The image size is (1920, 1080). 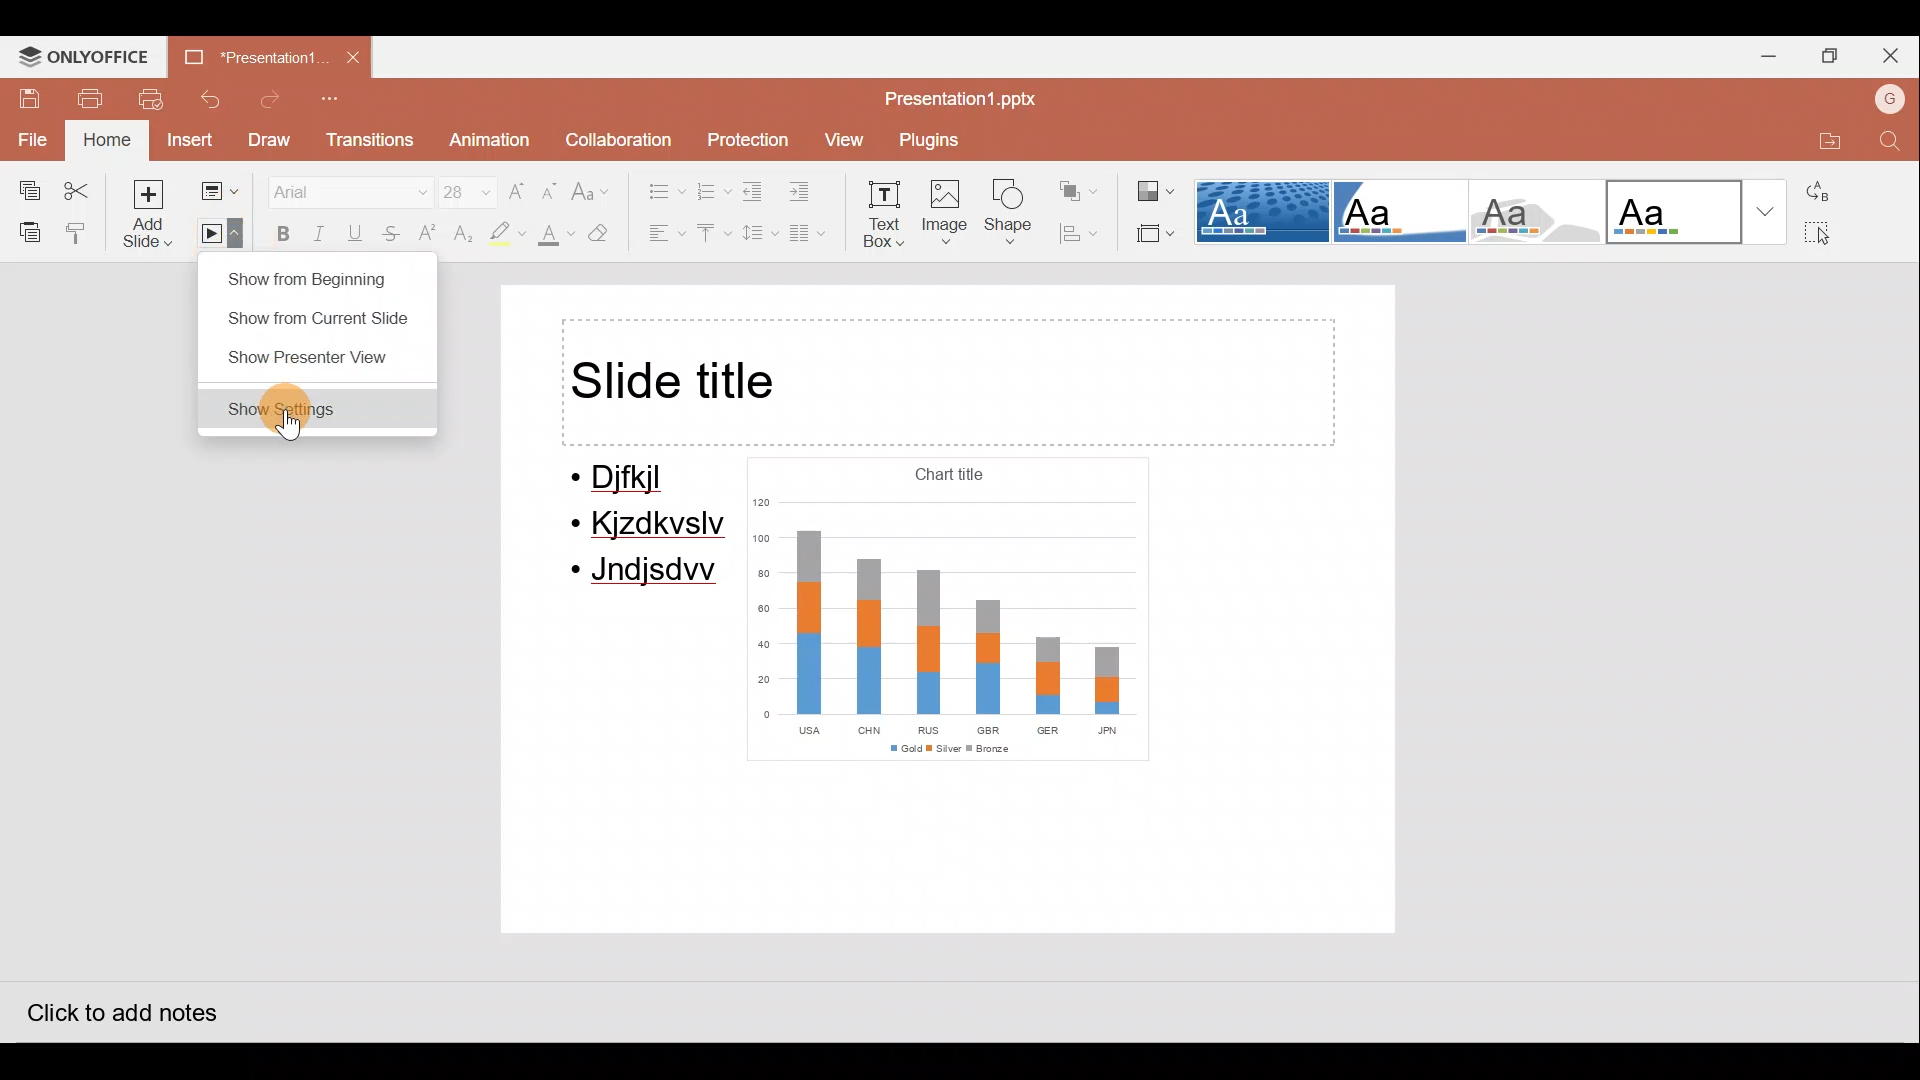 I want to click on Customize quick access toolbar, so click(x=340, y=100).